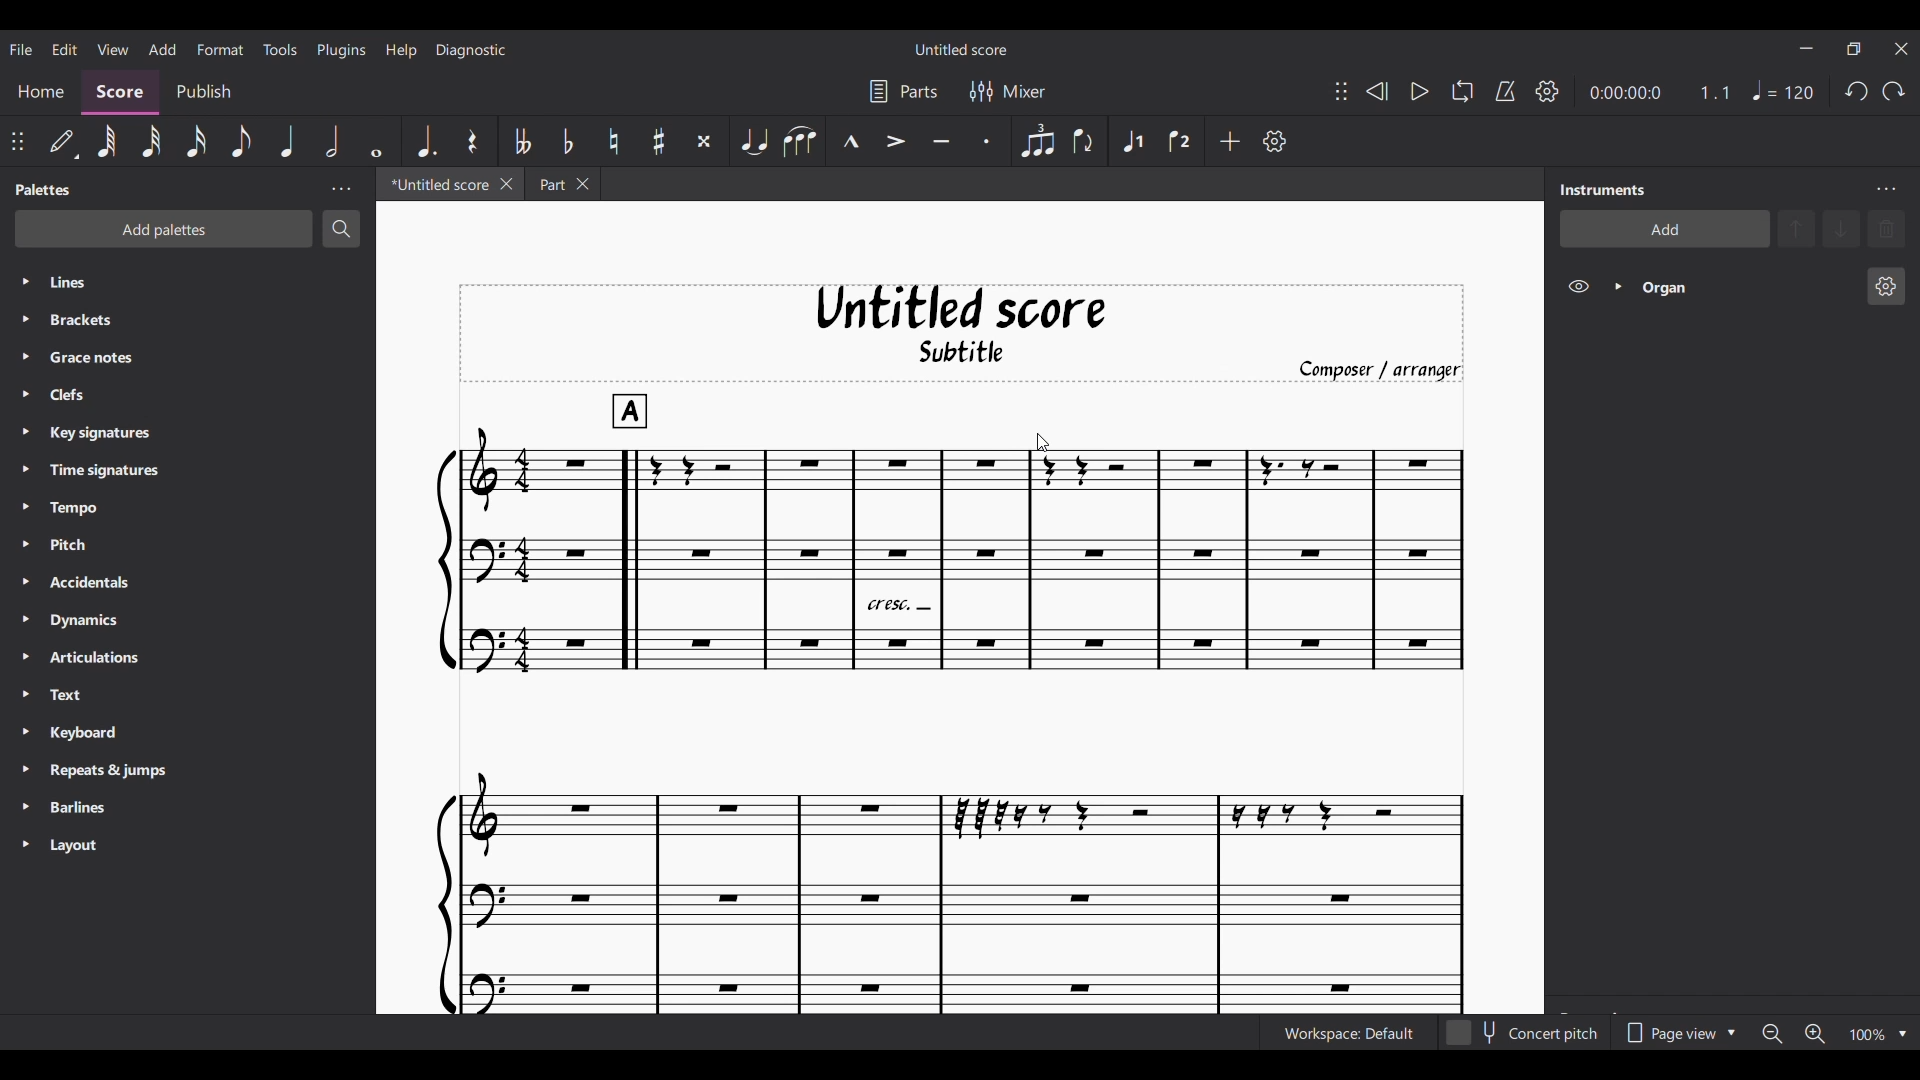  What do you see at coordinates (219, 46) in the screenshot?
I see `Format menu` at bounding box center [219, 46].